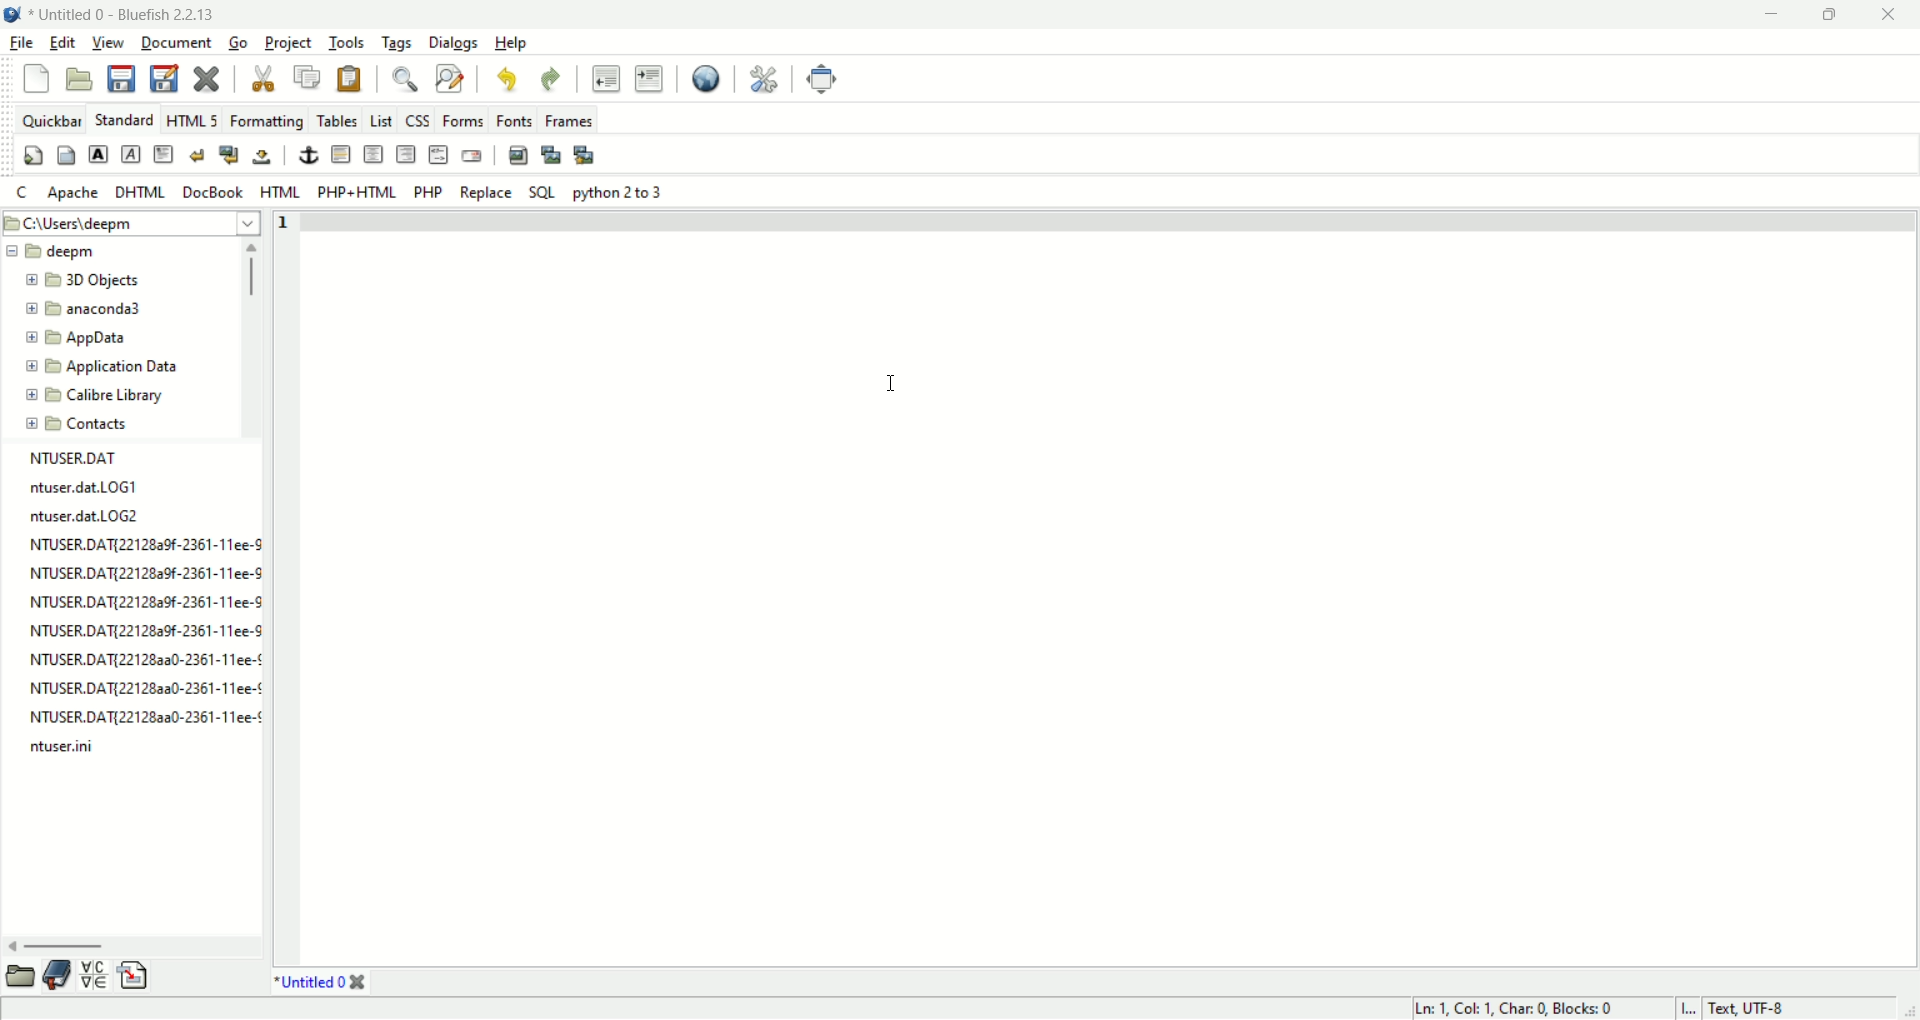 Image resolution: width=1920 pixels, height=1020 pixels. What do you see at coordinates (72, 191) in the screenshot?
I see `Apache` at bounding box center [72, 191].